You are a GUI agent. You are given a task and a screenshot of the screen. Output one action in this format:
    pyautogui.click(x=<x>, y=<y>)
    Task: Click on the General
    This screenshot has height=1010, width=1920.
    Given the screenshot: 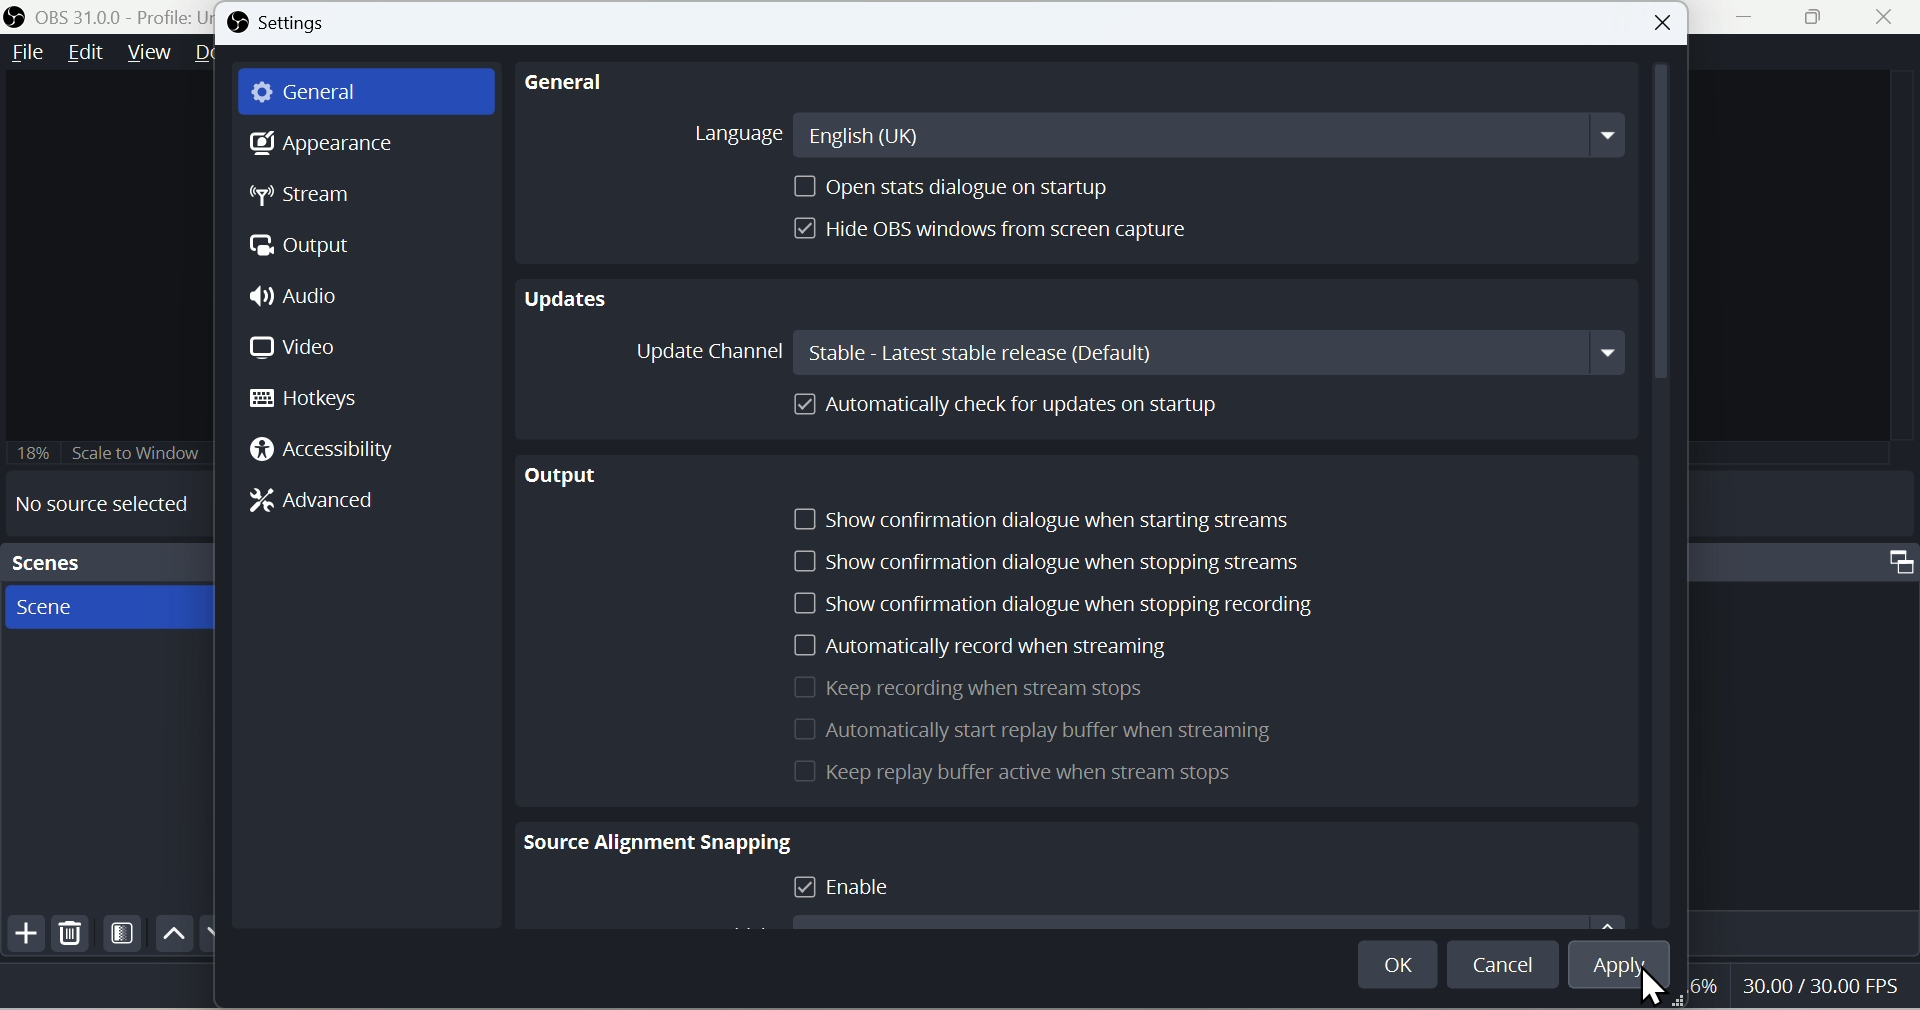 What is the action you would take?
    pyautogui.click(x=323, y=93)
    